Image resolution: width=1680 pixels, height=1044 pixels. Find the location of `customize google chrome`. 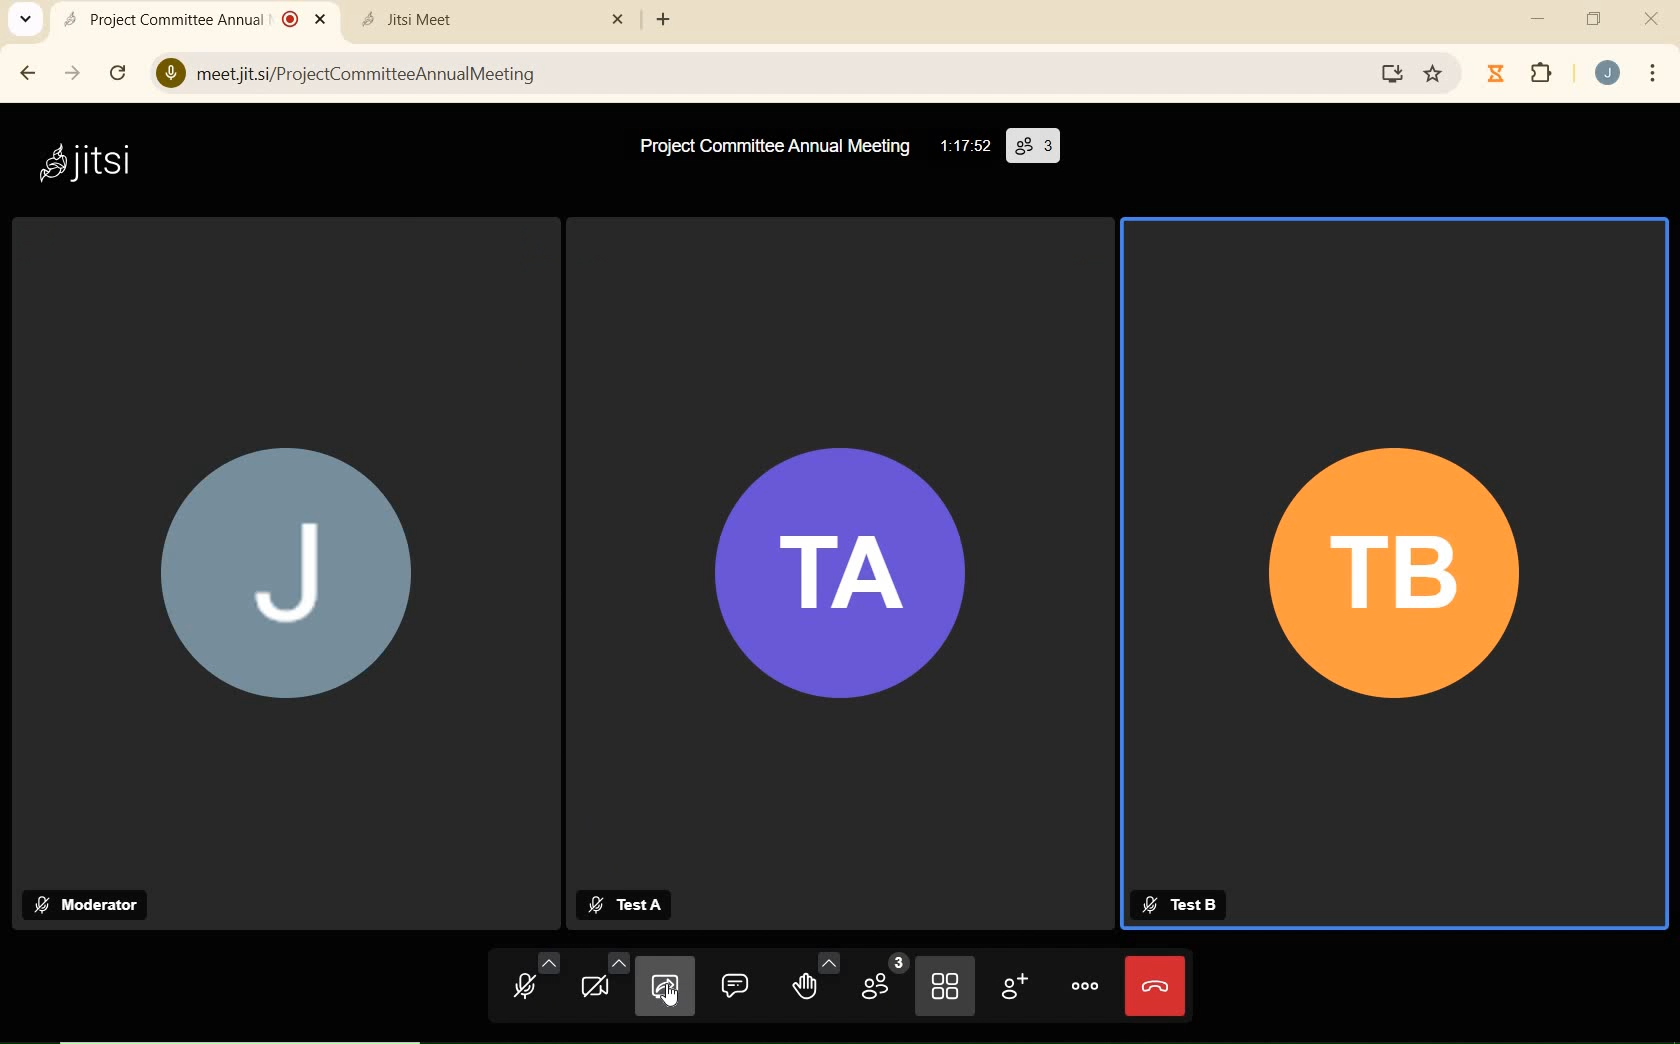

customize google chrome is located at coordinates (1652, 75).